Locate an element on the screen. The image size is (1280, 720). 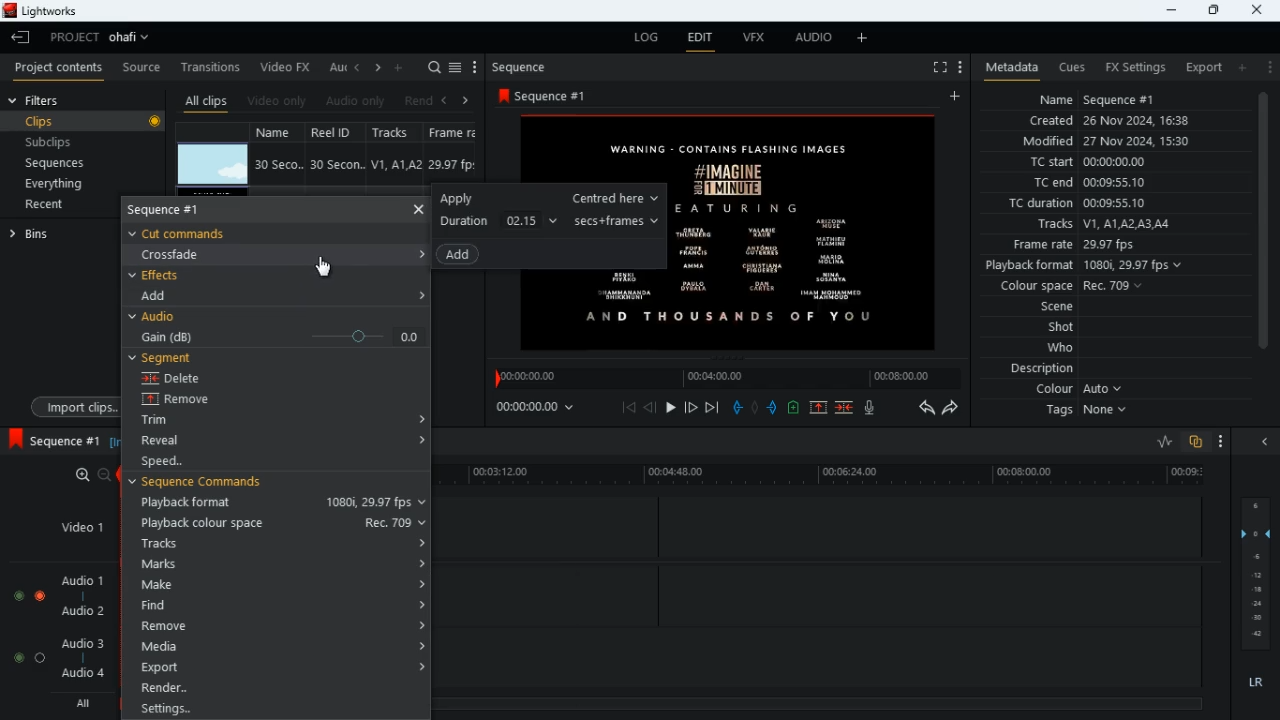
Image is located at coordinates (807, 233).